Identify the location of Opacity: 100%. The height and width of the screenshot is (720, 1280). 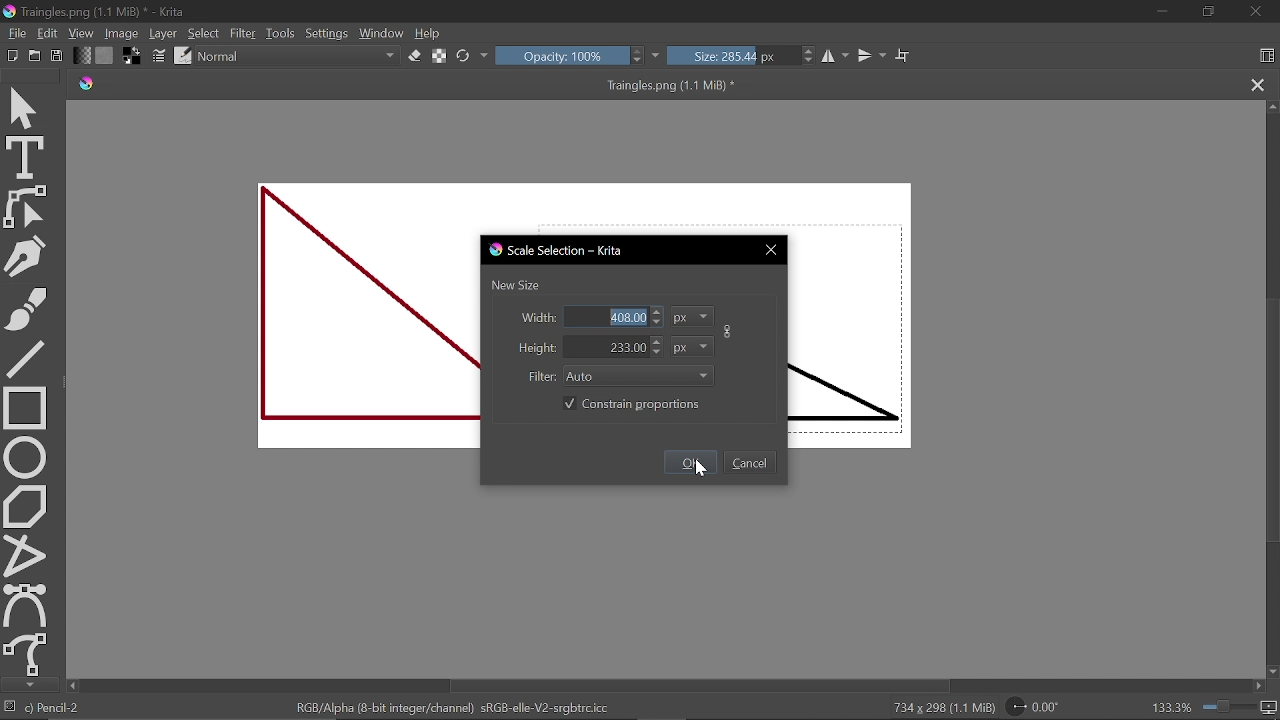
(579, 56).